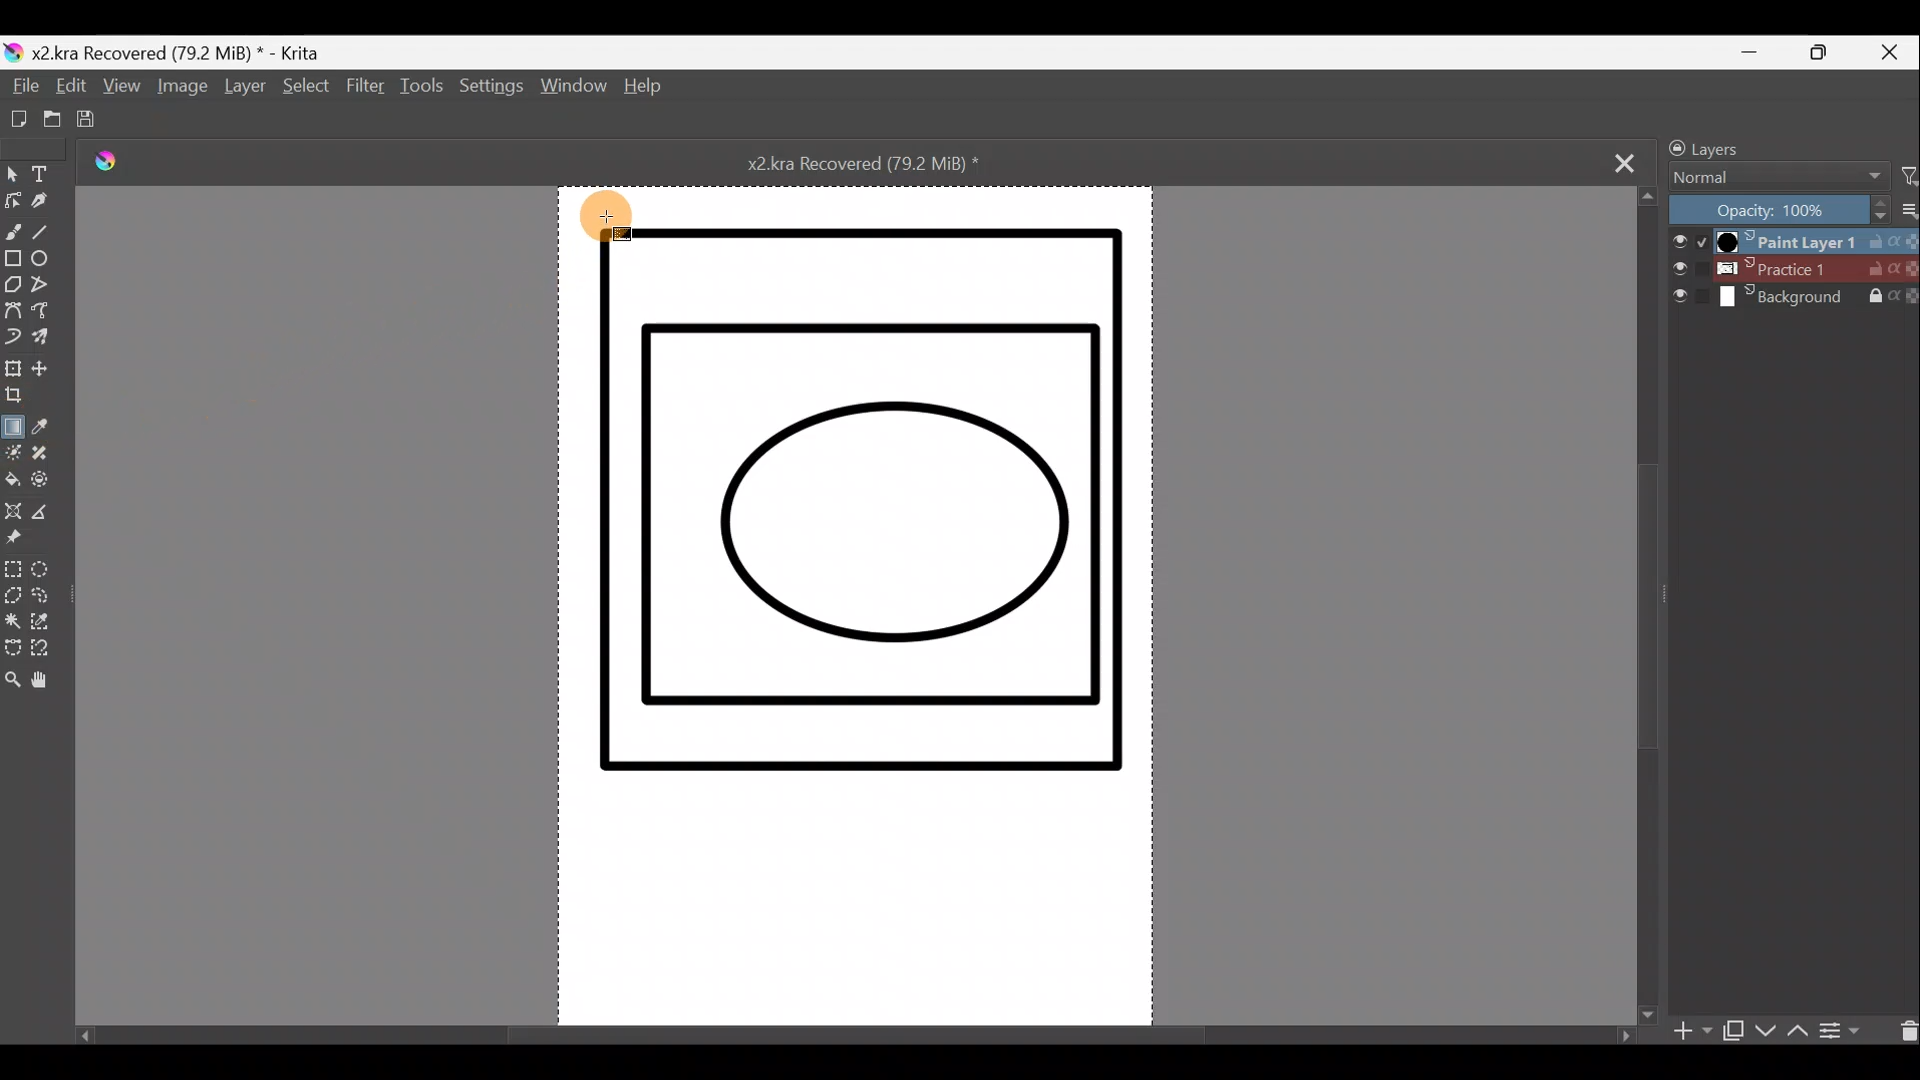 This screenshot has width=1920, height=1080. What do you see at coordinates (1625, 161) in the screenshot?
I see `Close tab` at bounding box center [1625, 161].